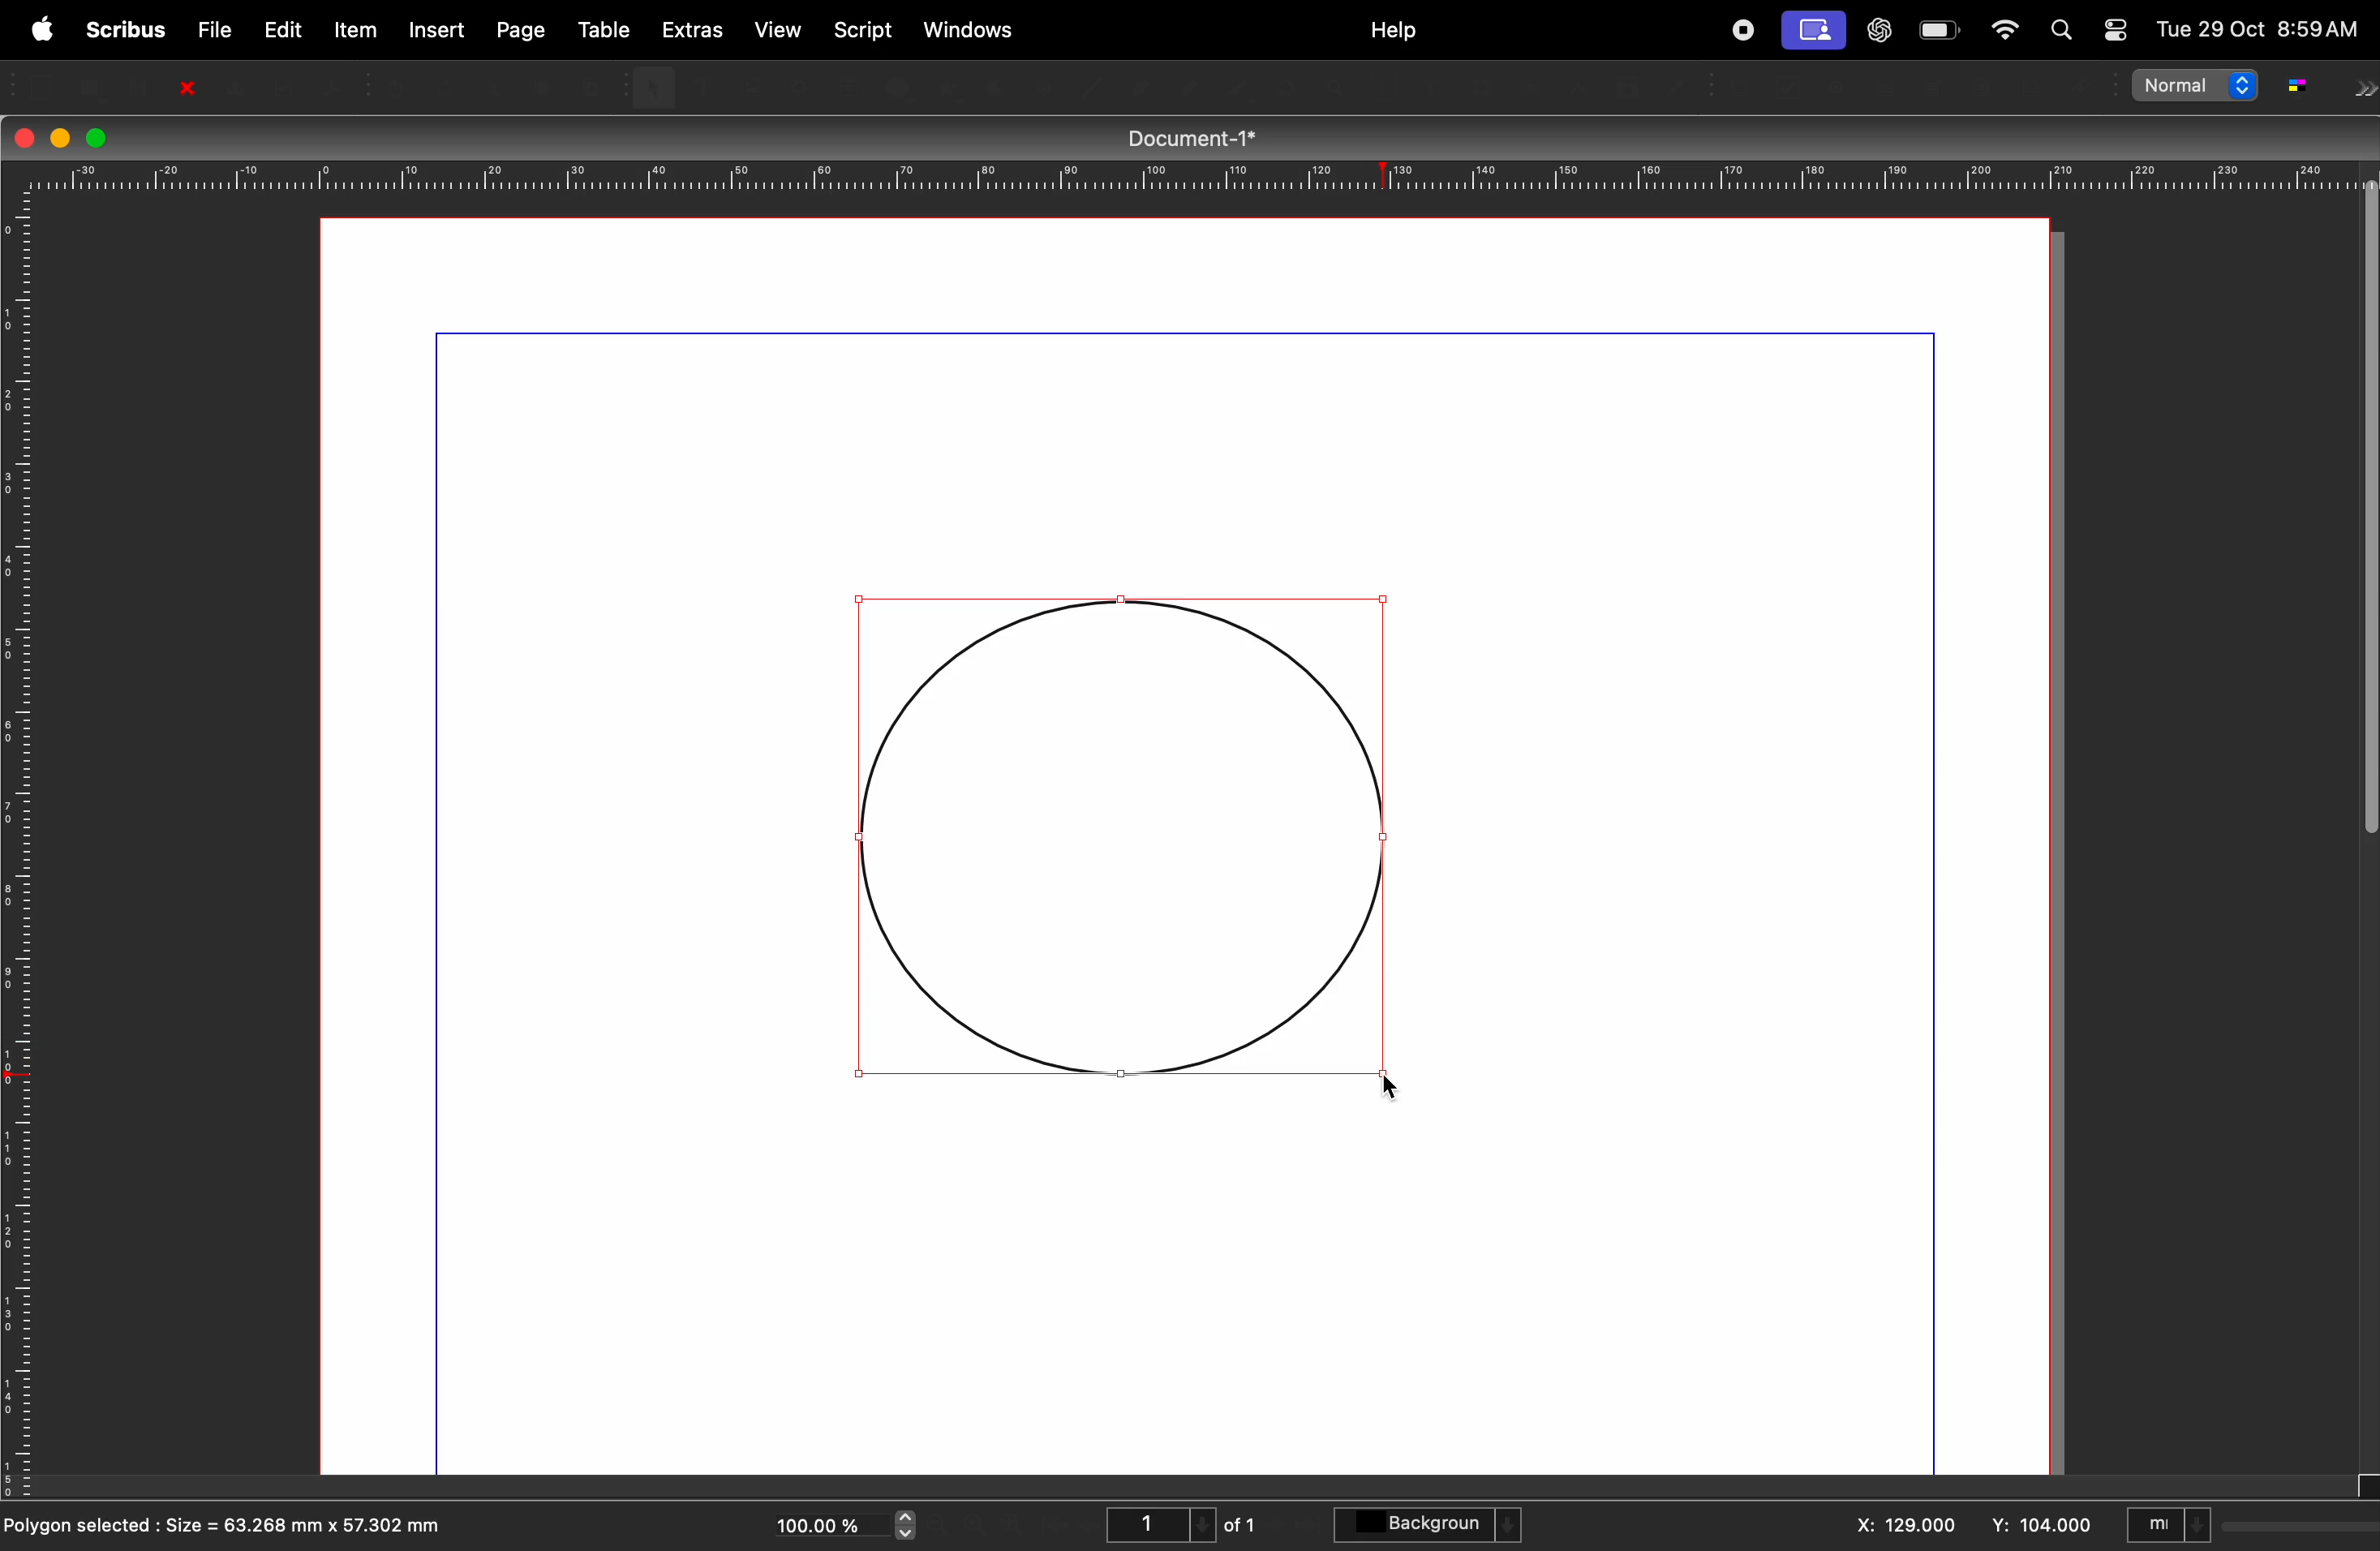 This screenshot has width=2380, height=1551. I want to click on record, so click(1741, 30).